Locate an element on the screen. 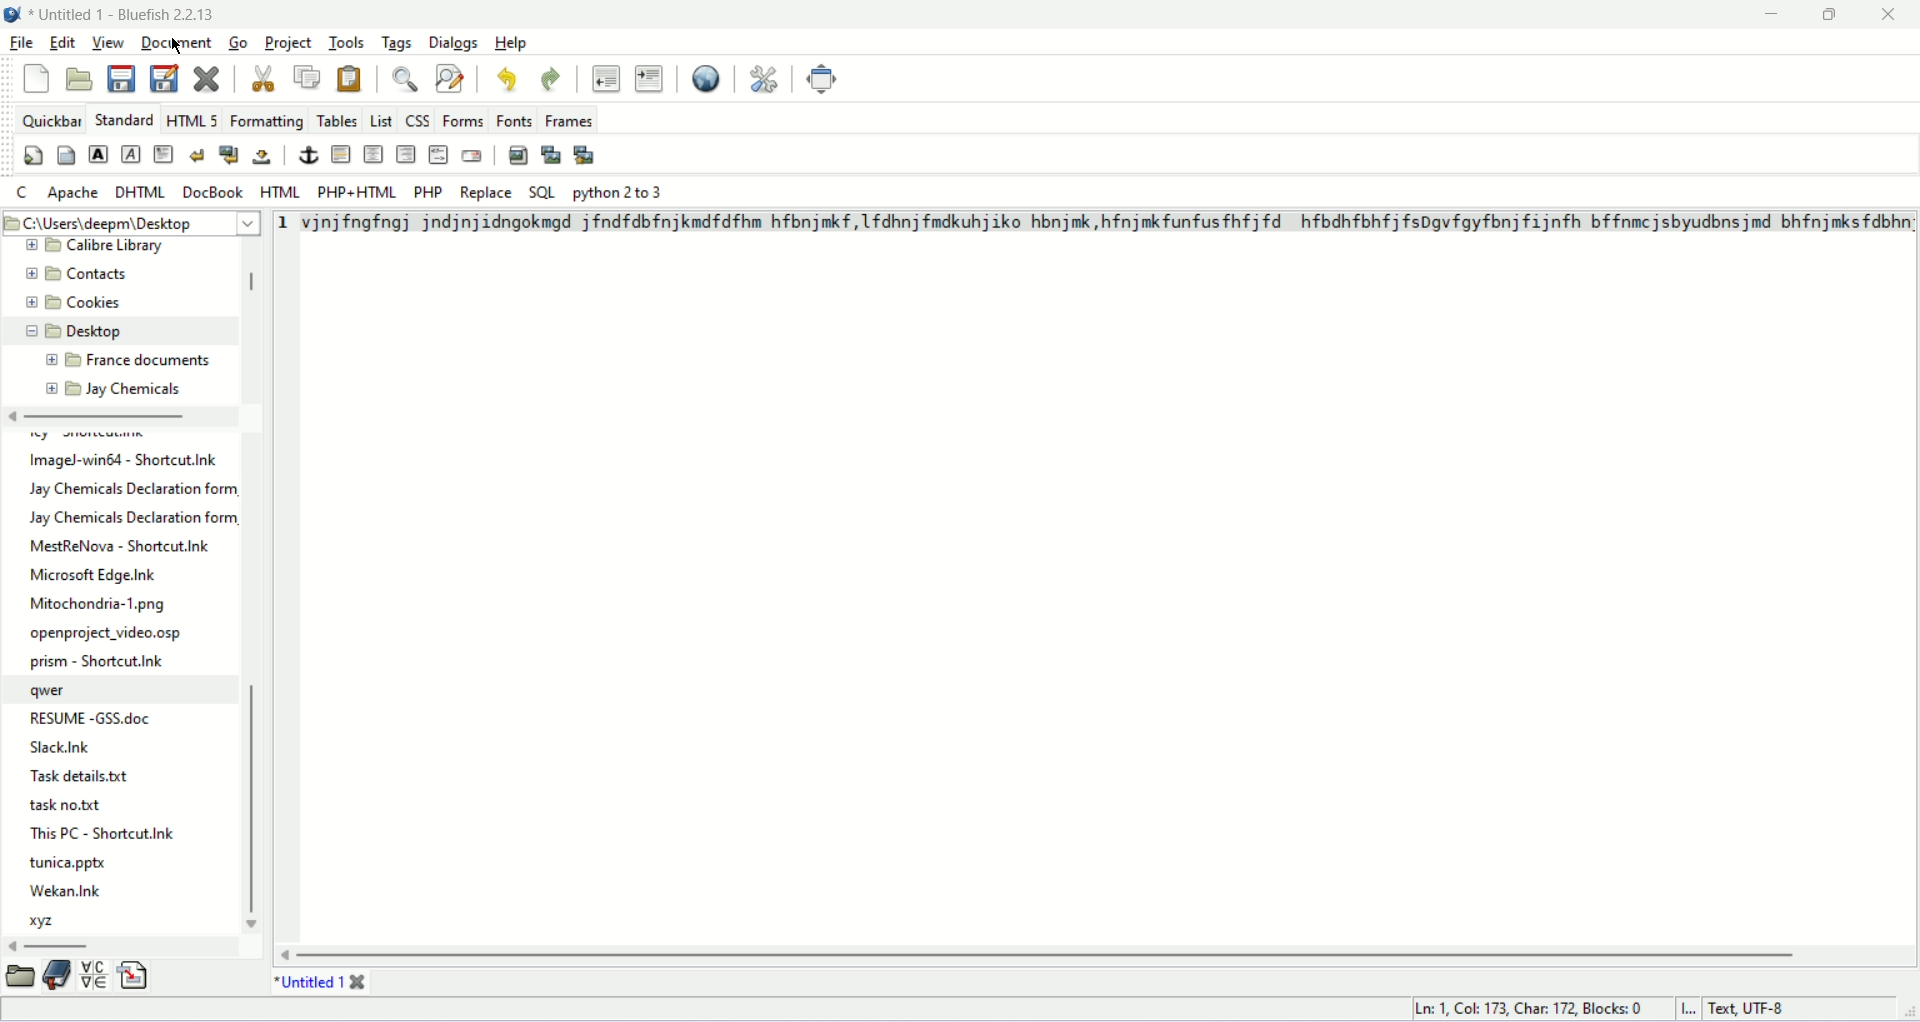 Image resolution: width=1920 pixels, height=1022 pixels. fullscreen is located at coordinates (824, 78).